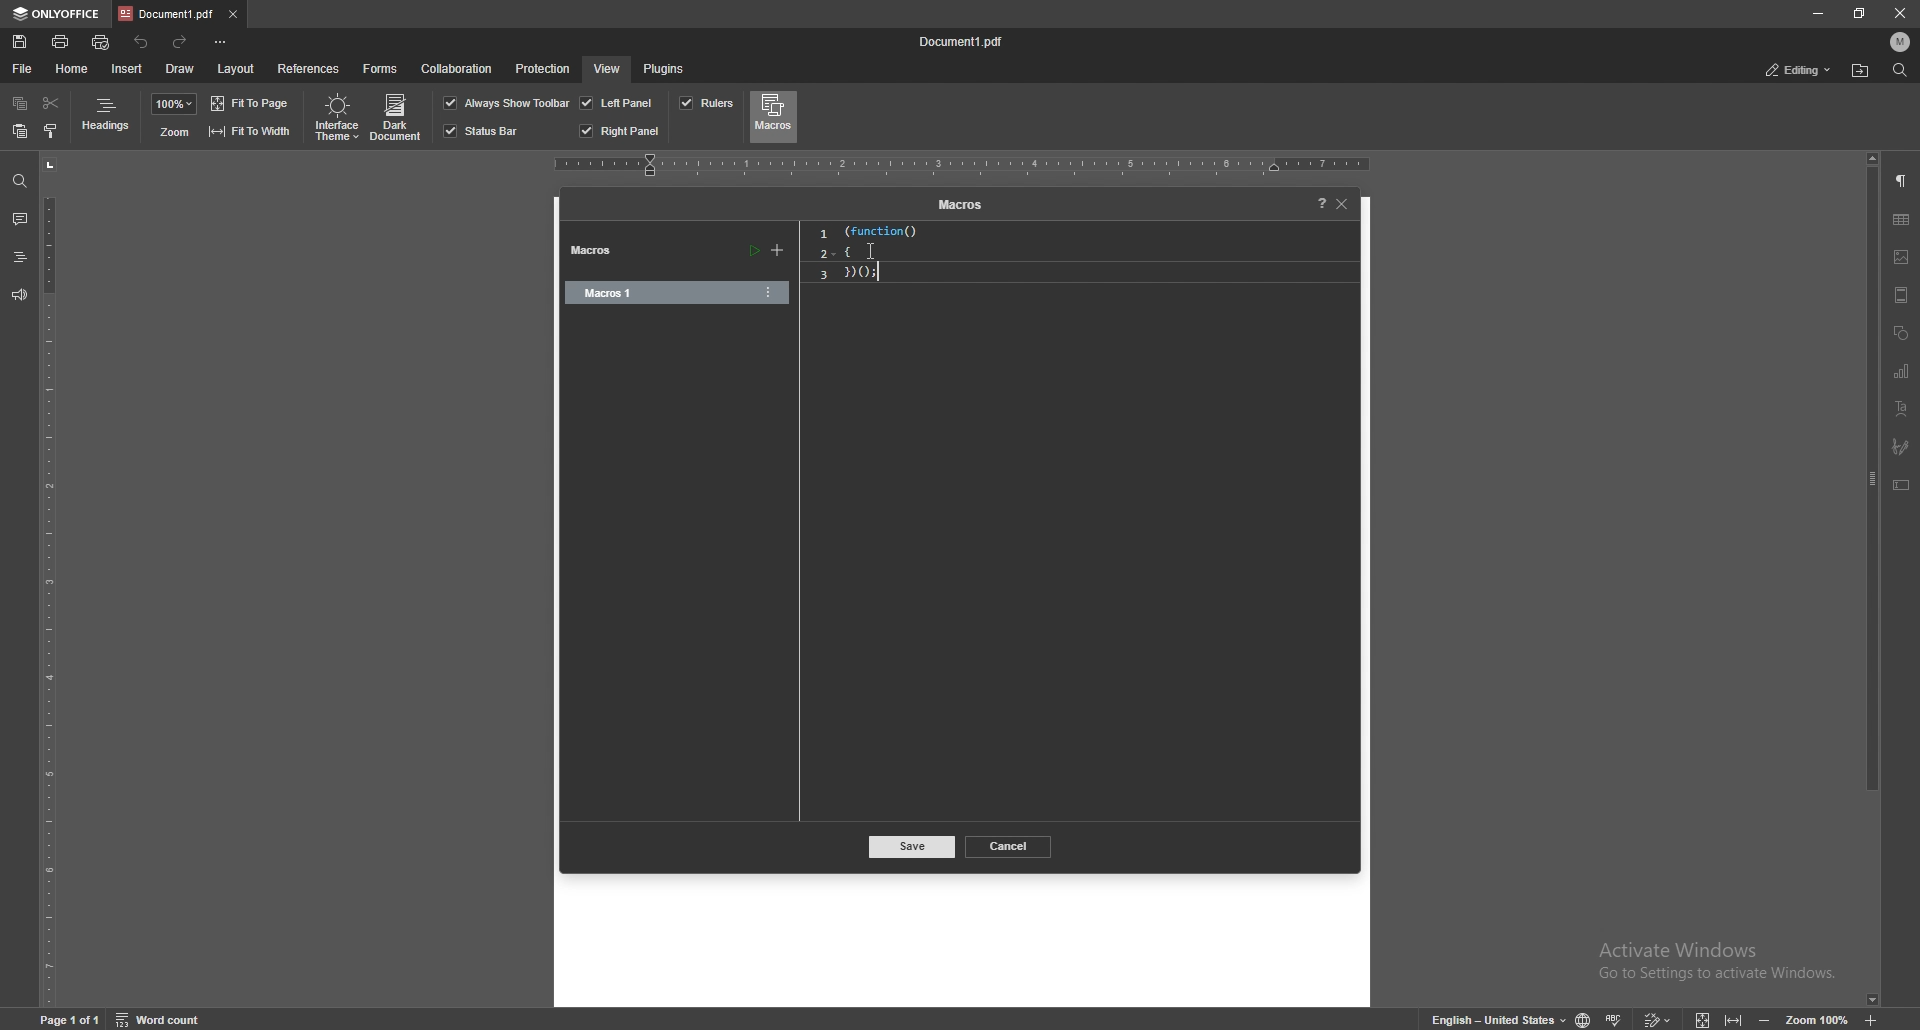  Describe the element at coordinates (50, 103) in the screenshot. I see `cut` at that location.